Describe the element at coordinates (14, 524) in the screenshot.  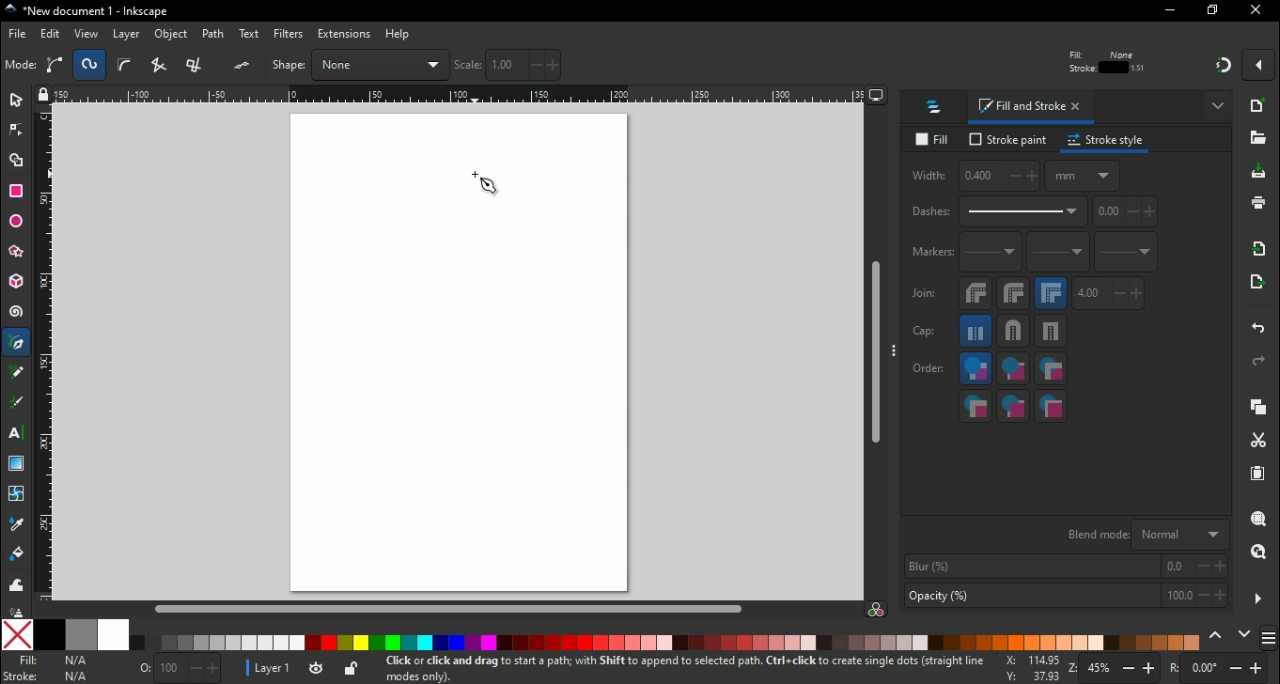
I see `dropper tool` at that location.